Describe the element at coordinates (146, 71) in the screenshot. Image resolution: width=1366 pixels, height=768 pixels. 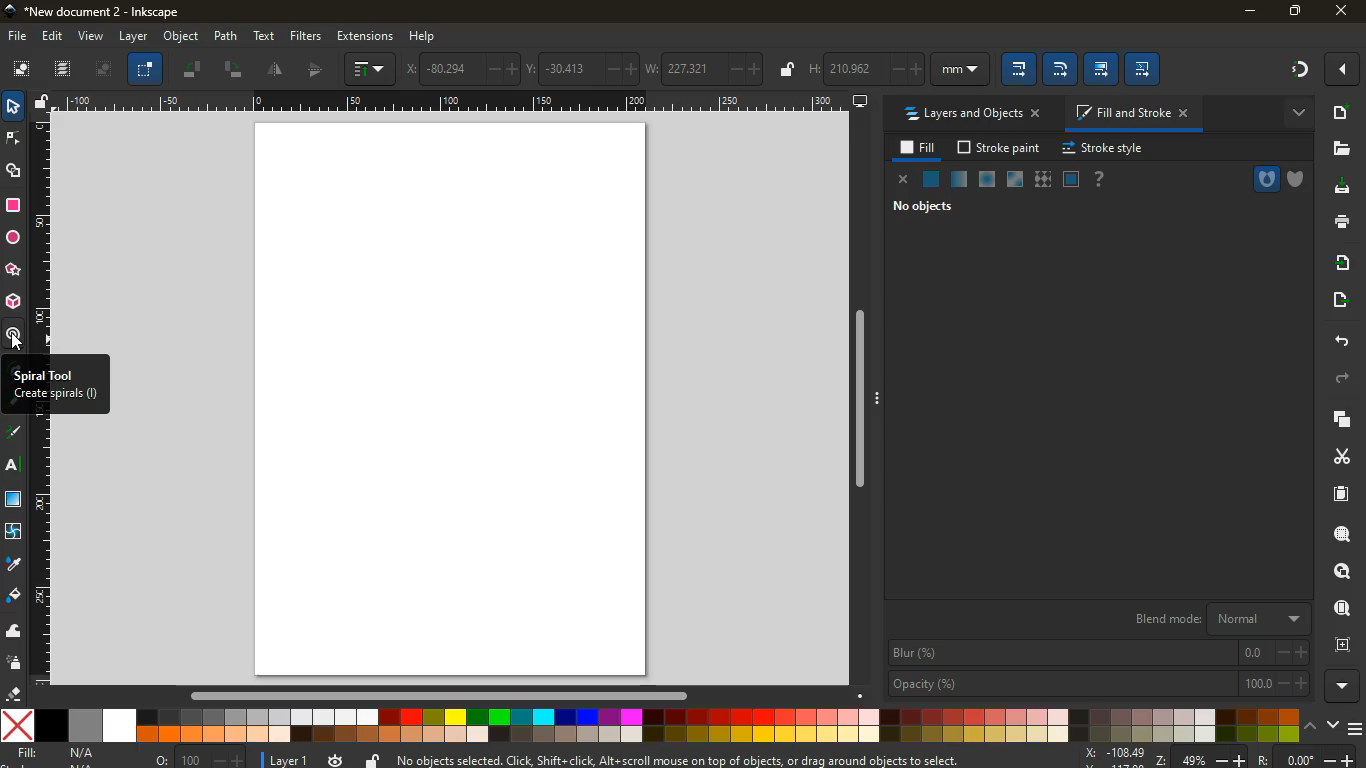
I see `select` at that location.